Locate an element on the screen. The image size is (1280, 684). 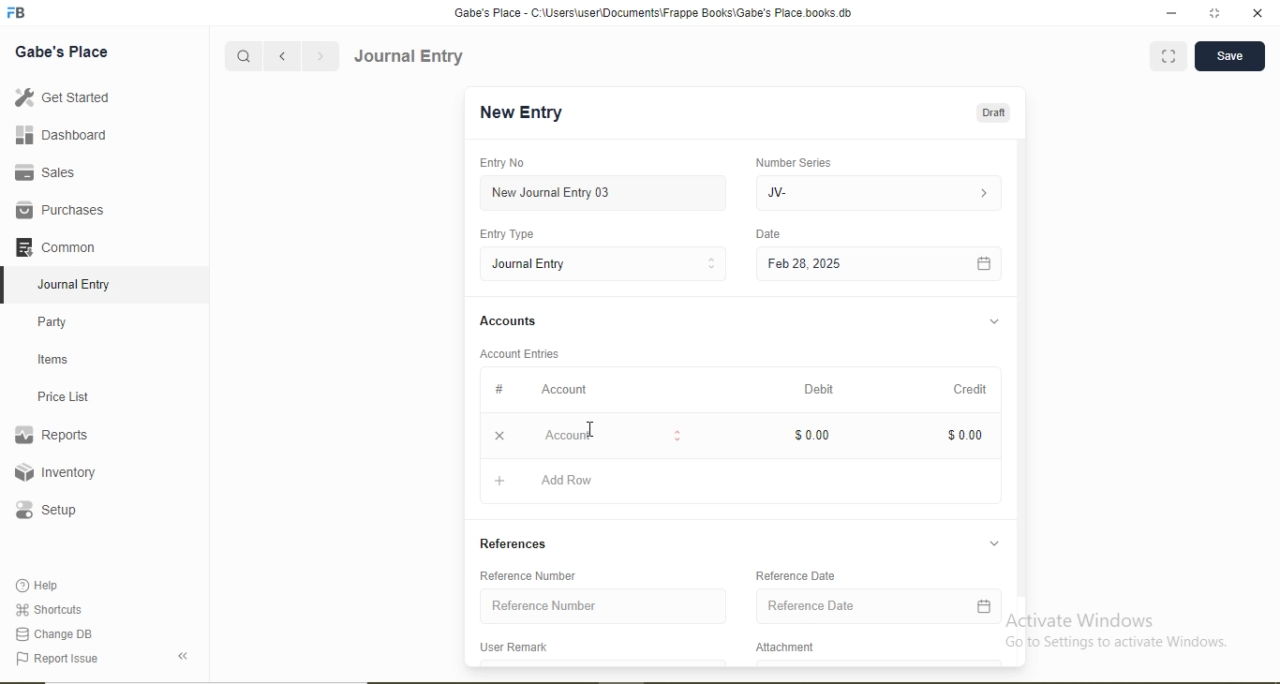
Calendar is located at coordinates (984, 606).